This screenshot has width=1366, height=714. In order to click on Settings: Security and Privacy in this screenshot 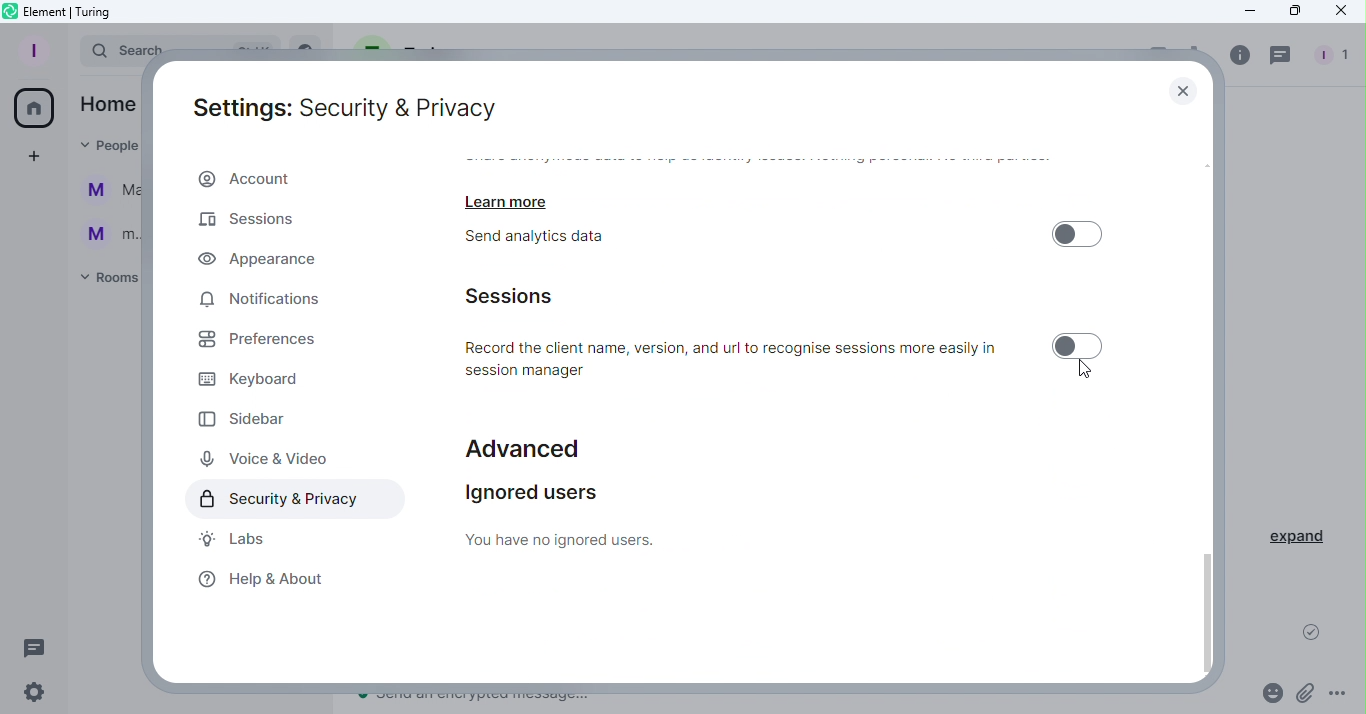, I will do `click(347, 104)`.